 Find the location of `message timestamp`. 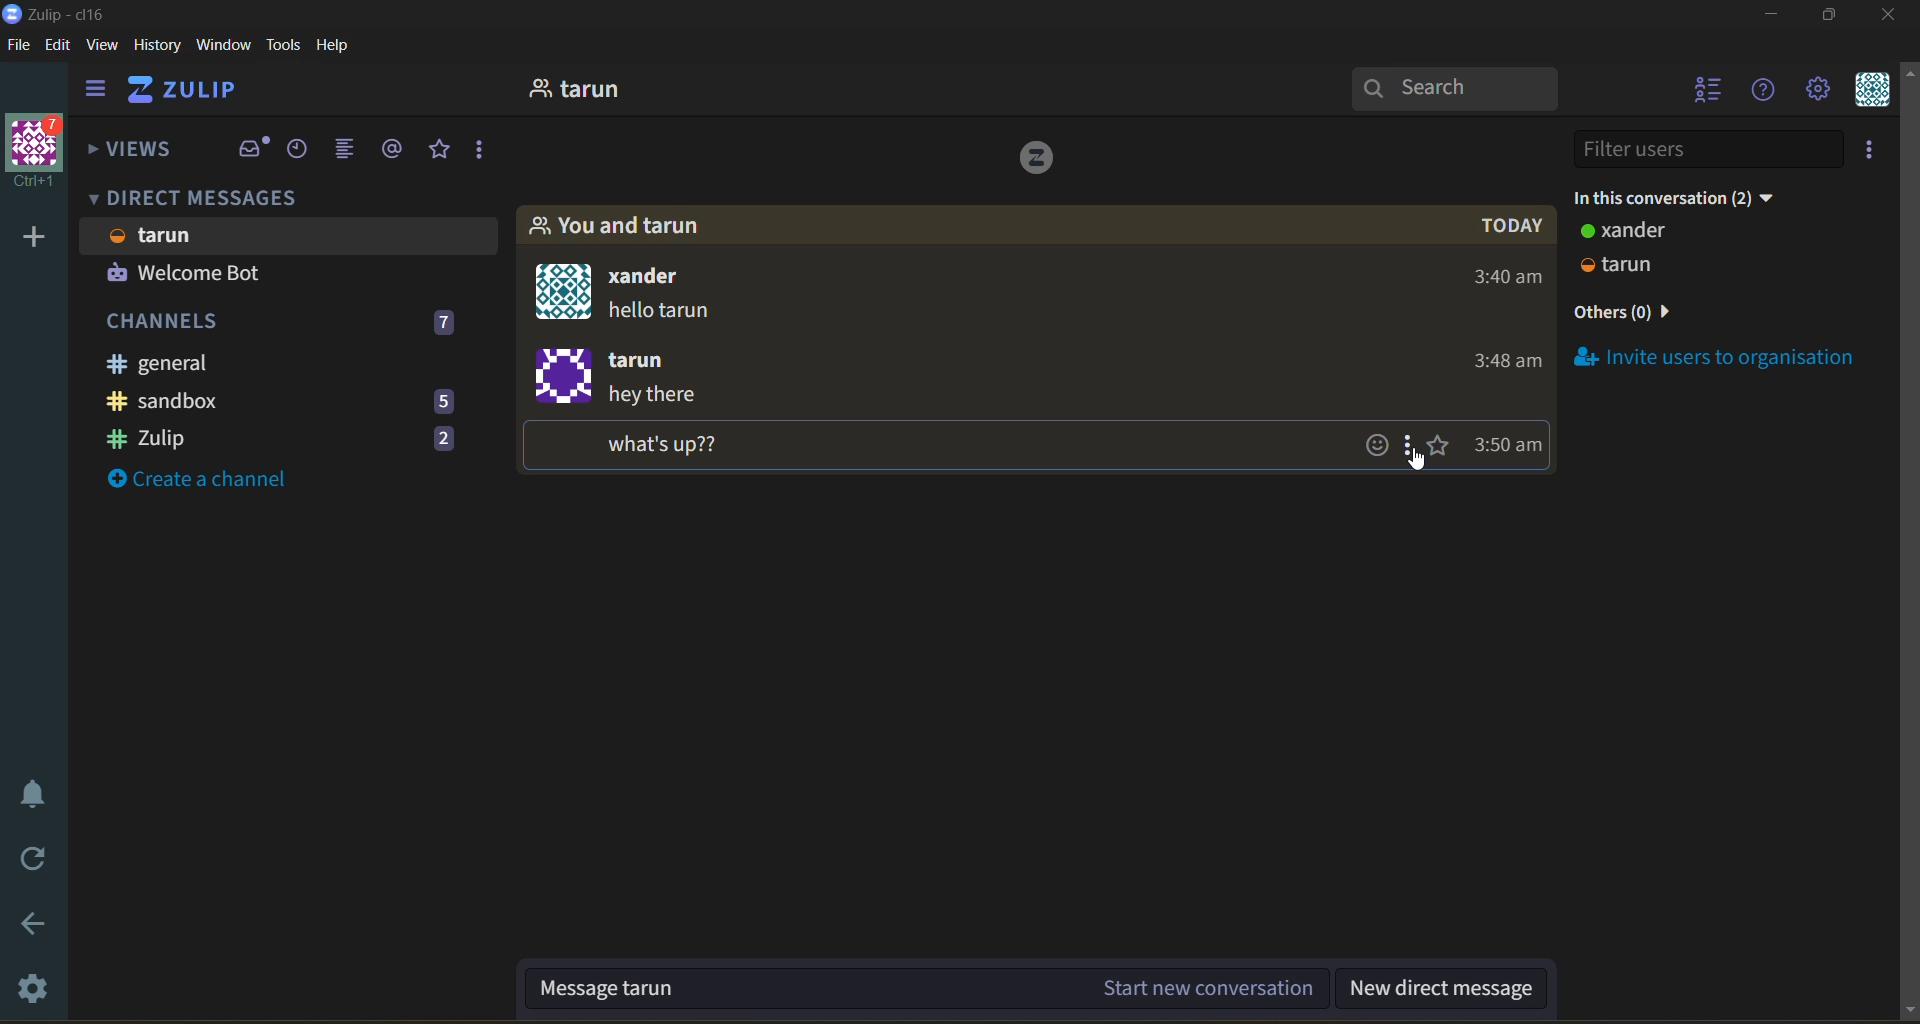

message timestamp is located at coordinates (1512, 448).